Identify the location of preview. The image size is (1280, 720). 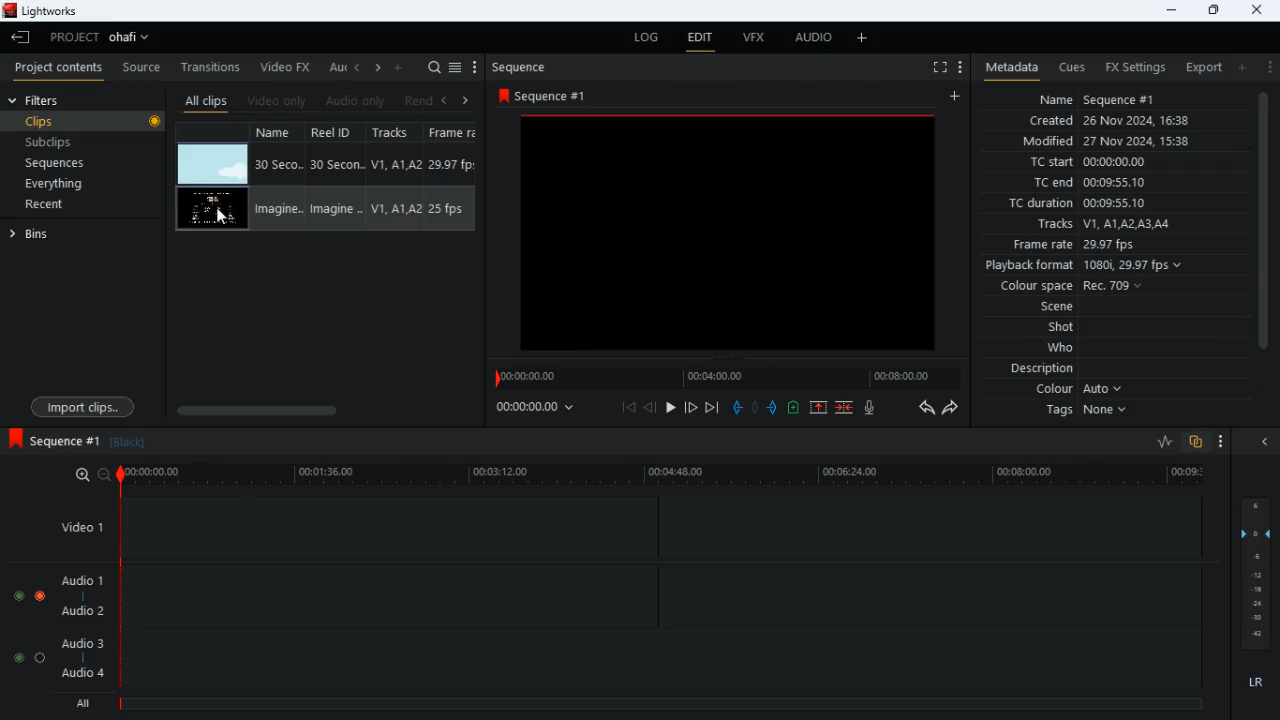
(733, 238).